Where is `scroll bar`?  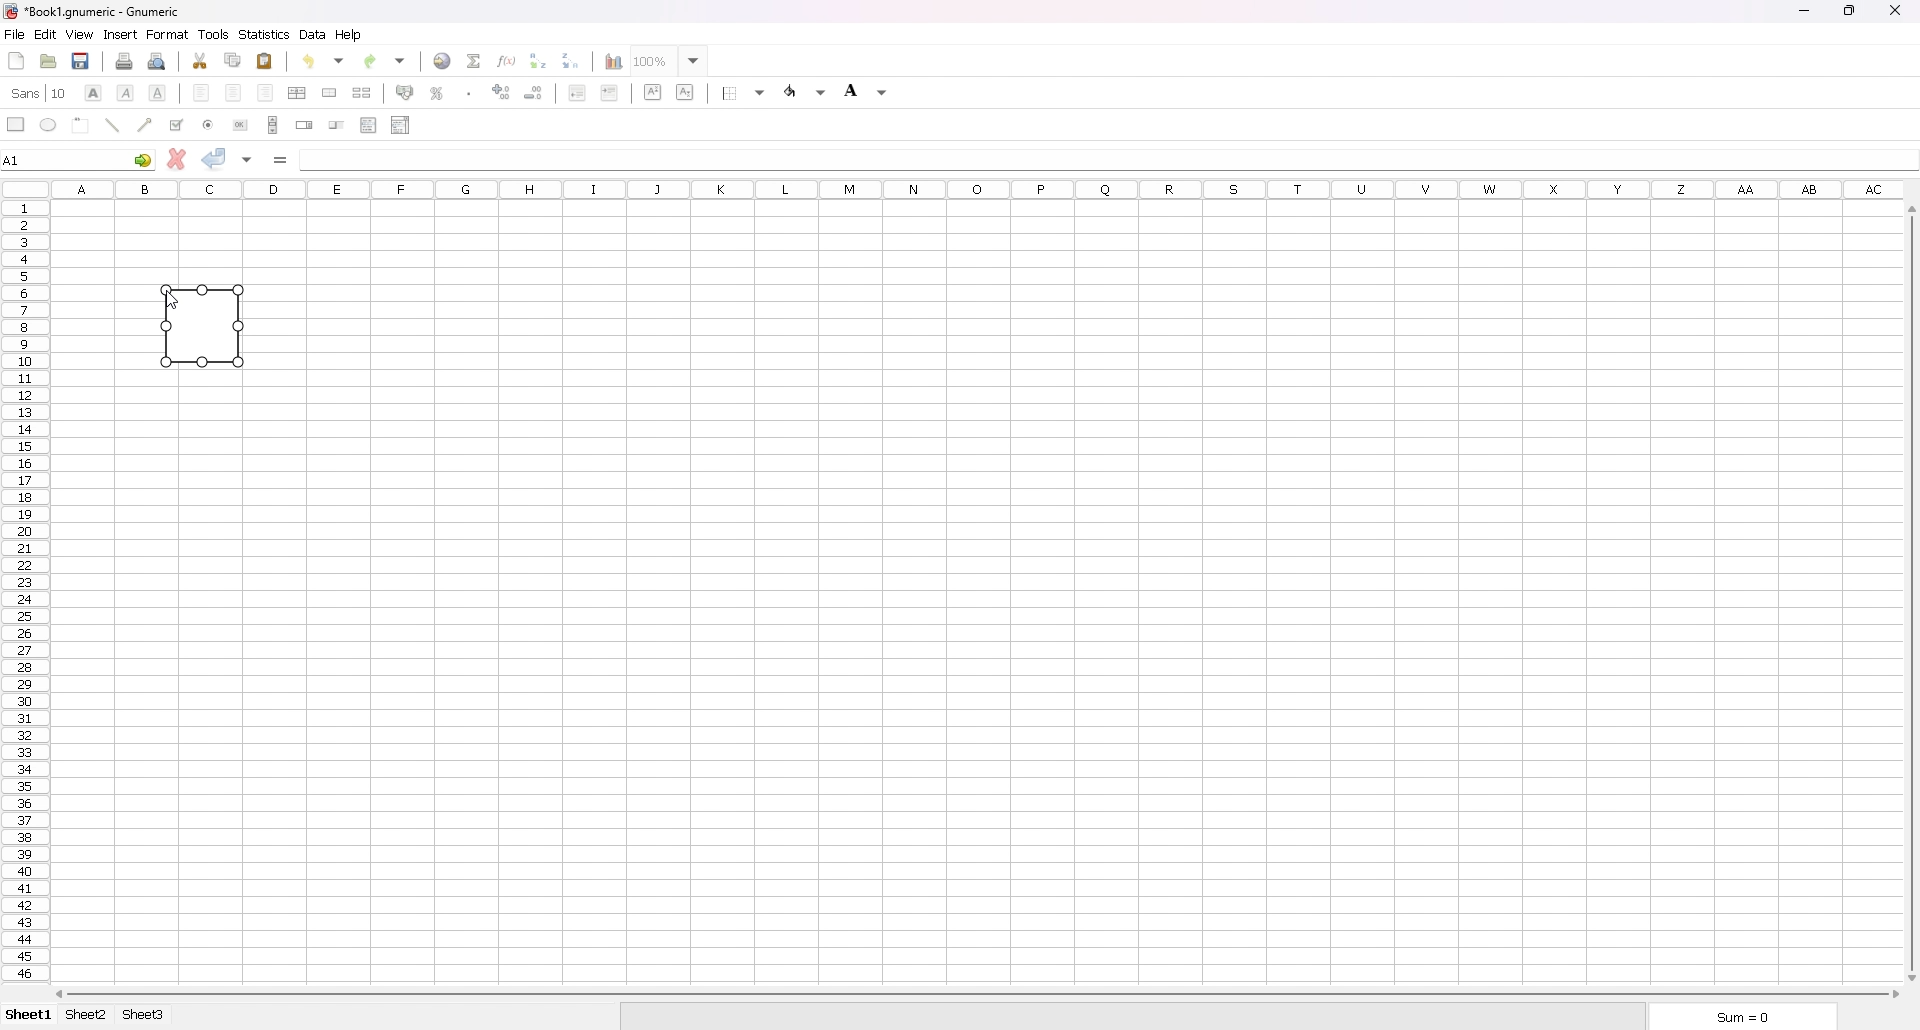
scroll bar is located at coordinates (1910, 594).